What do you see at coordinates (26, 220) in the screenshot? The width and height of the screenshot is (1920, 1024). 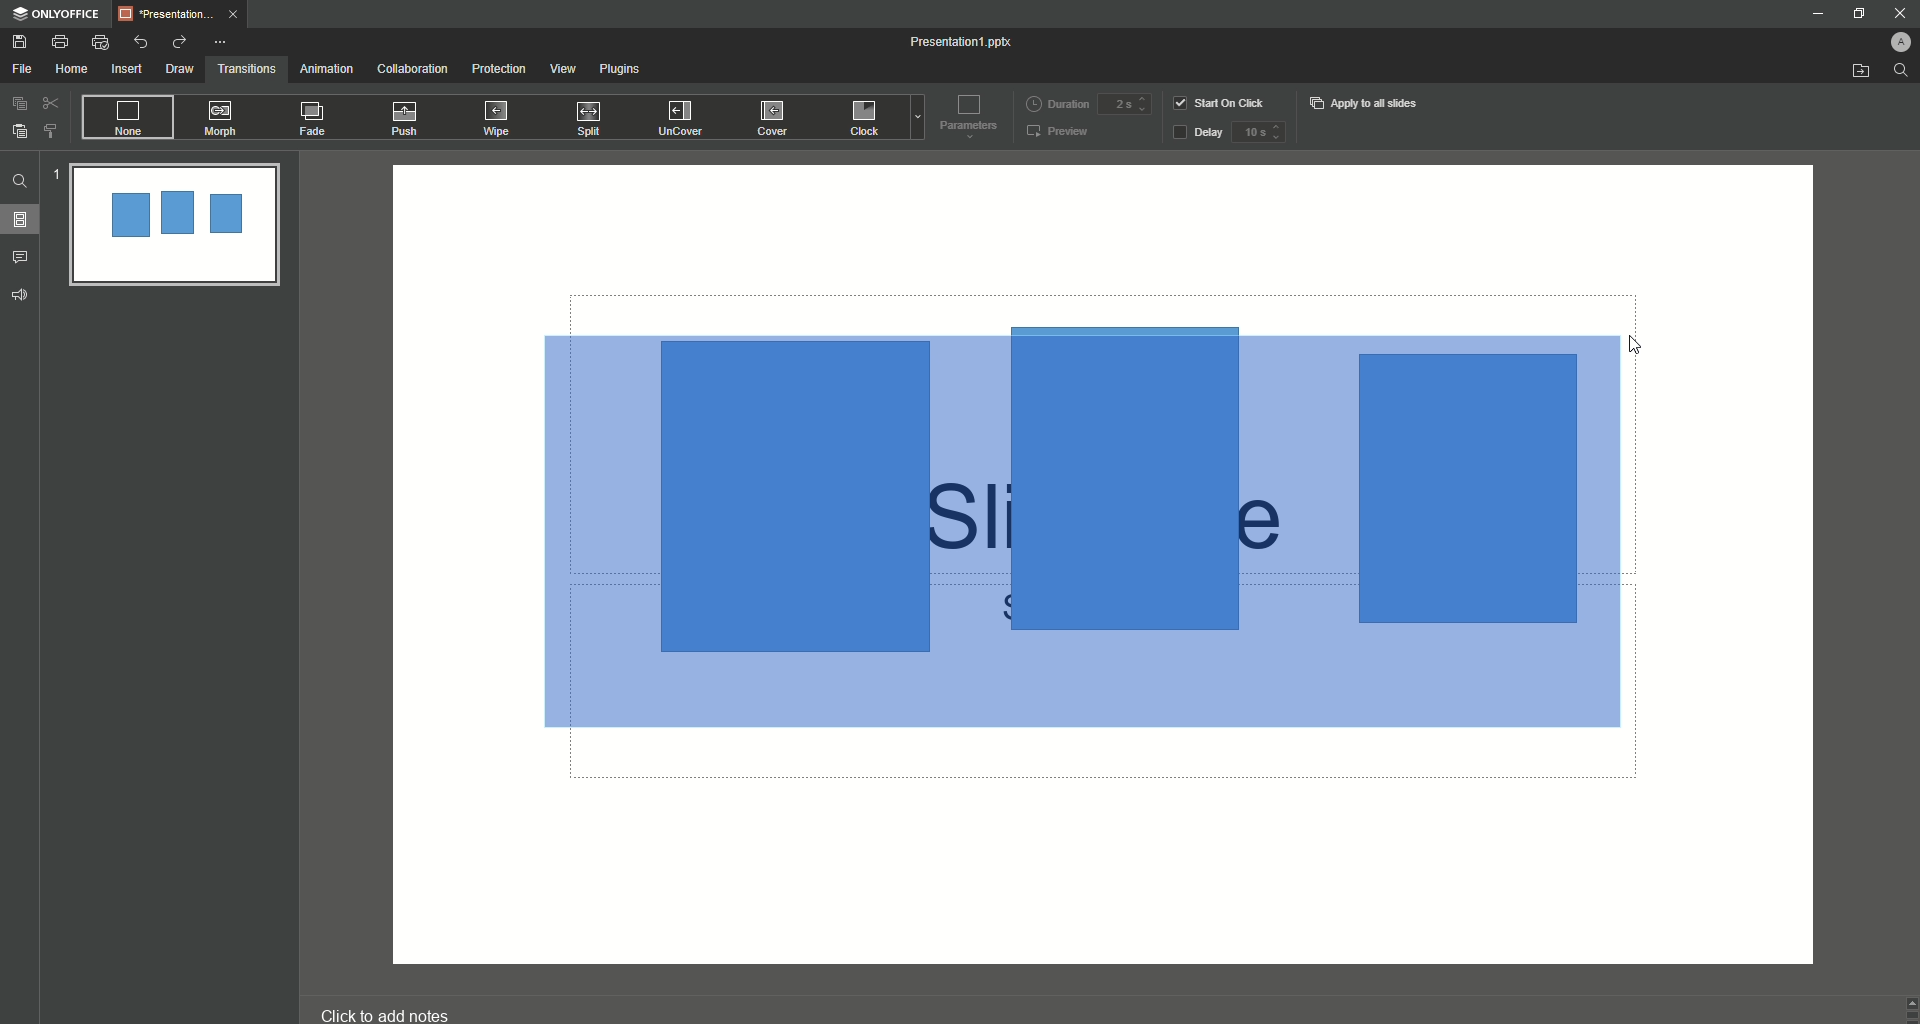 I see `Slides` at bounding box center [26, 220].